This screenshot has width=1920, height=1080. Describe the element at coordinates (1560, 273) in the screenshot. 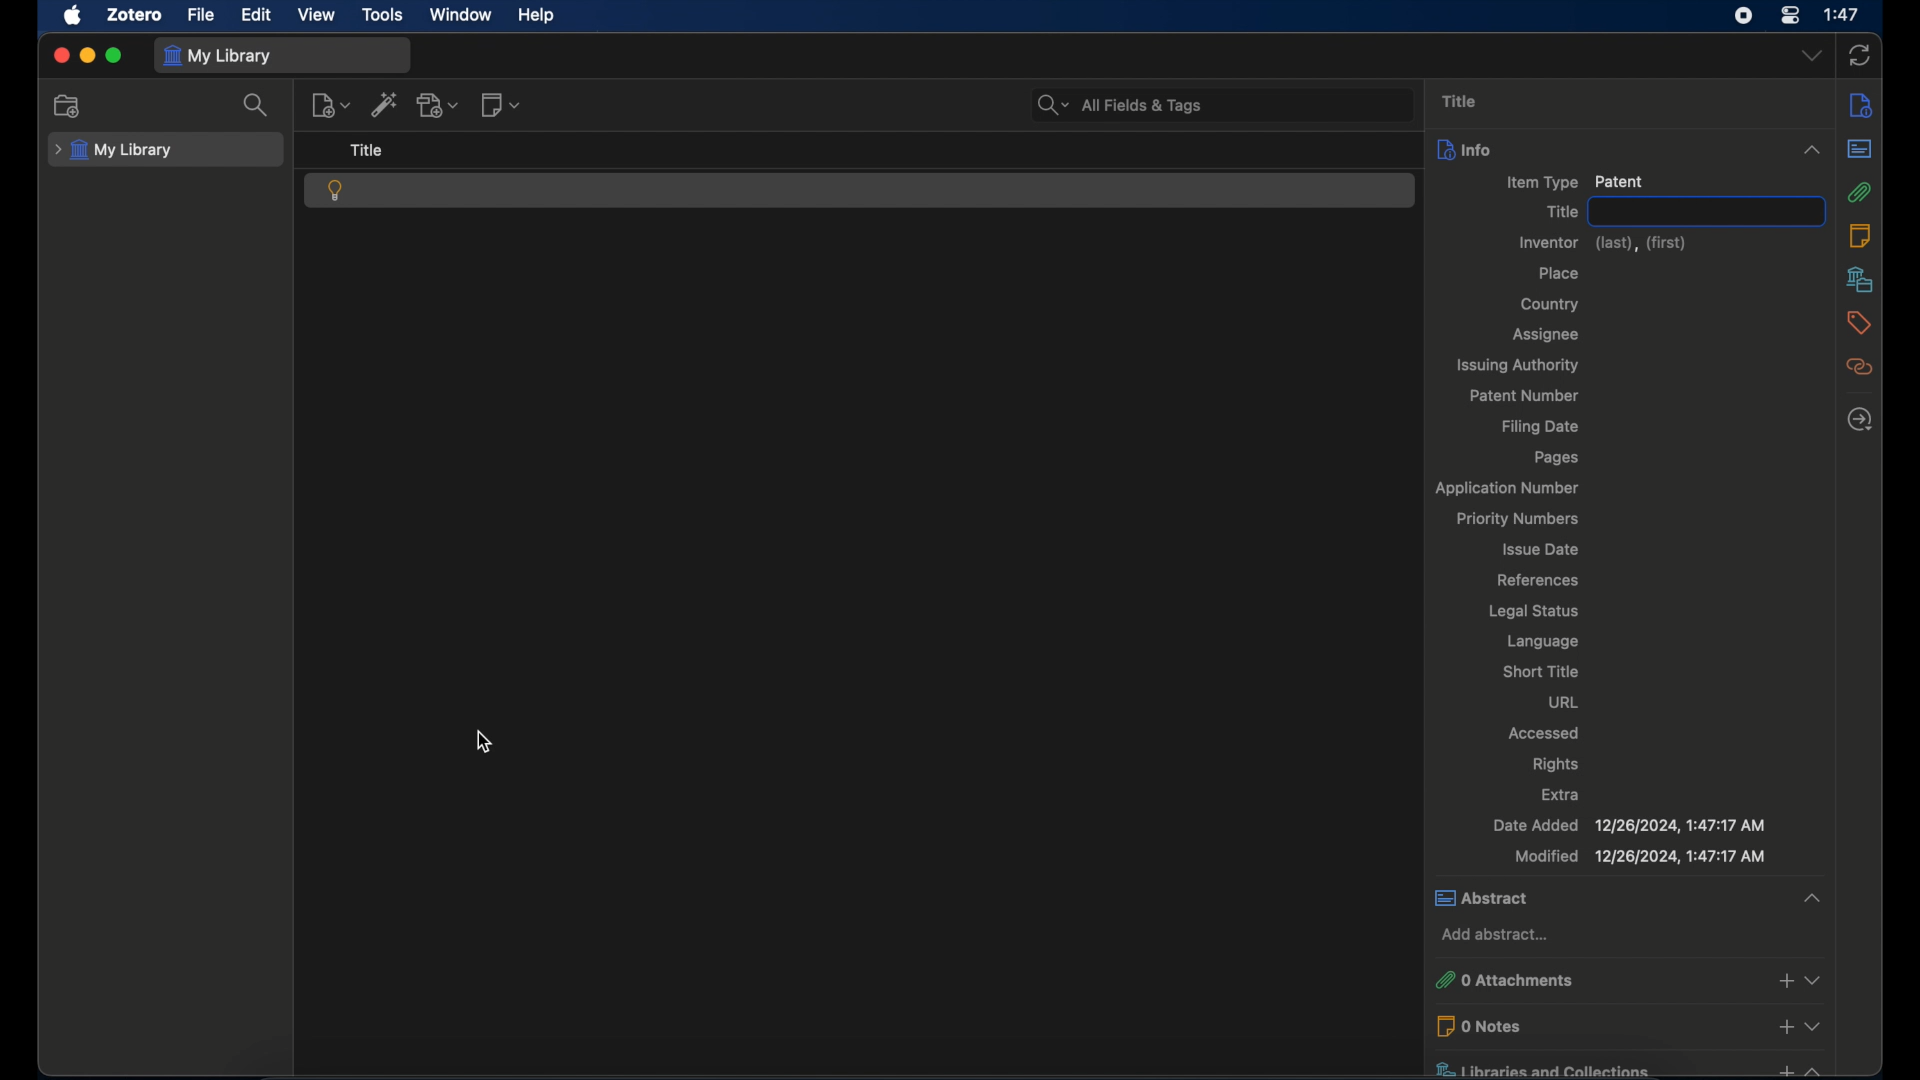

I see `place` at that location.